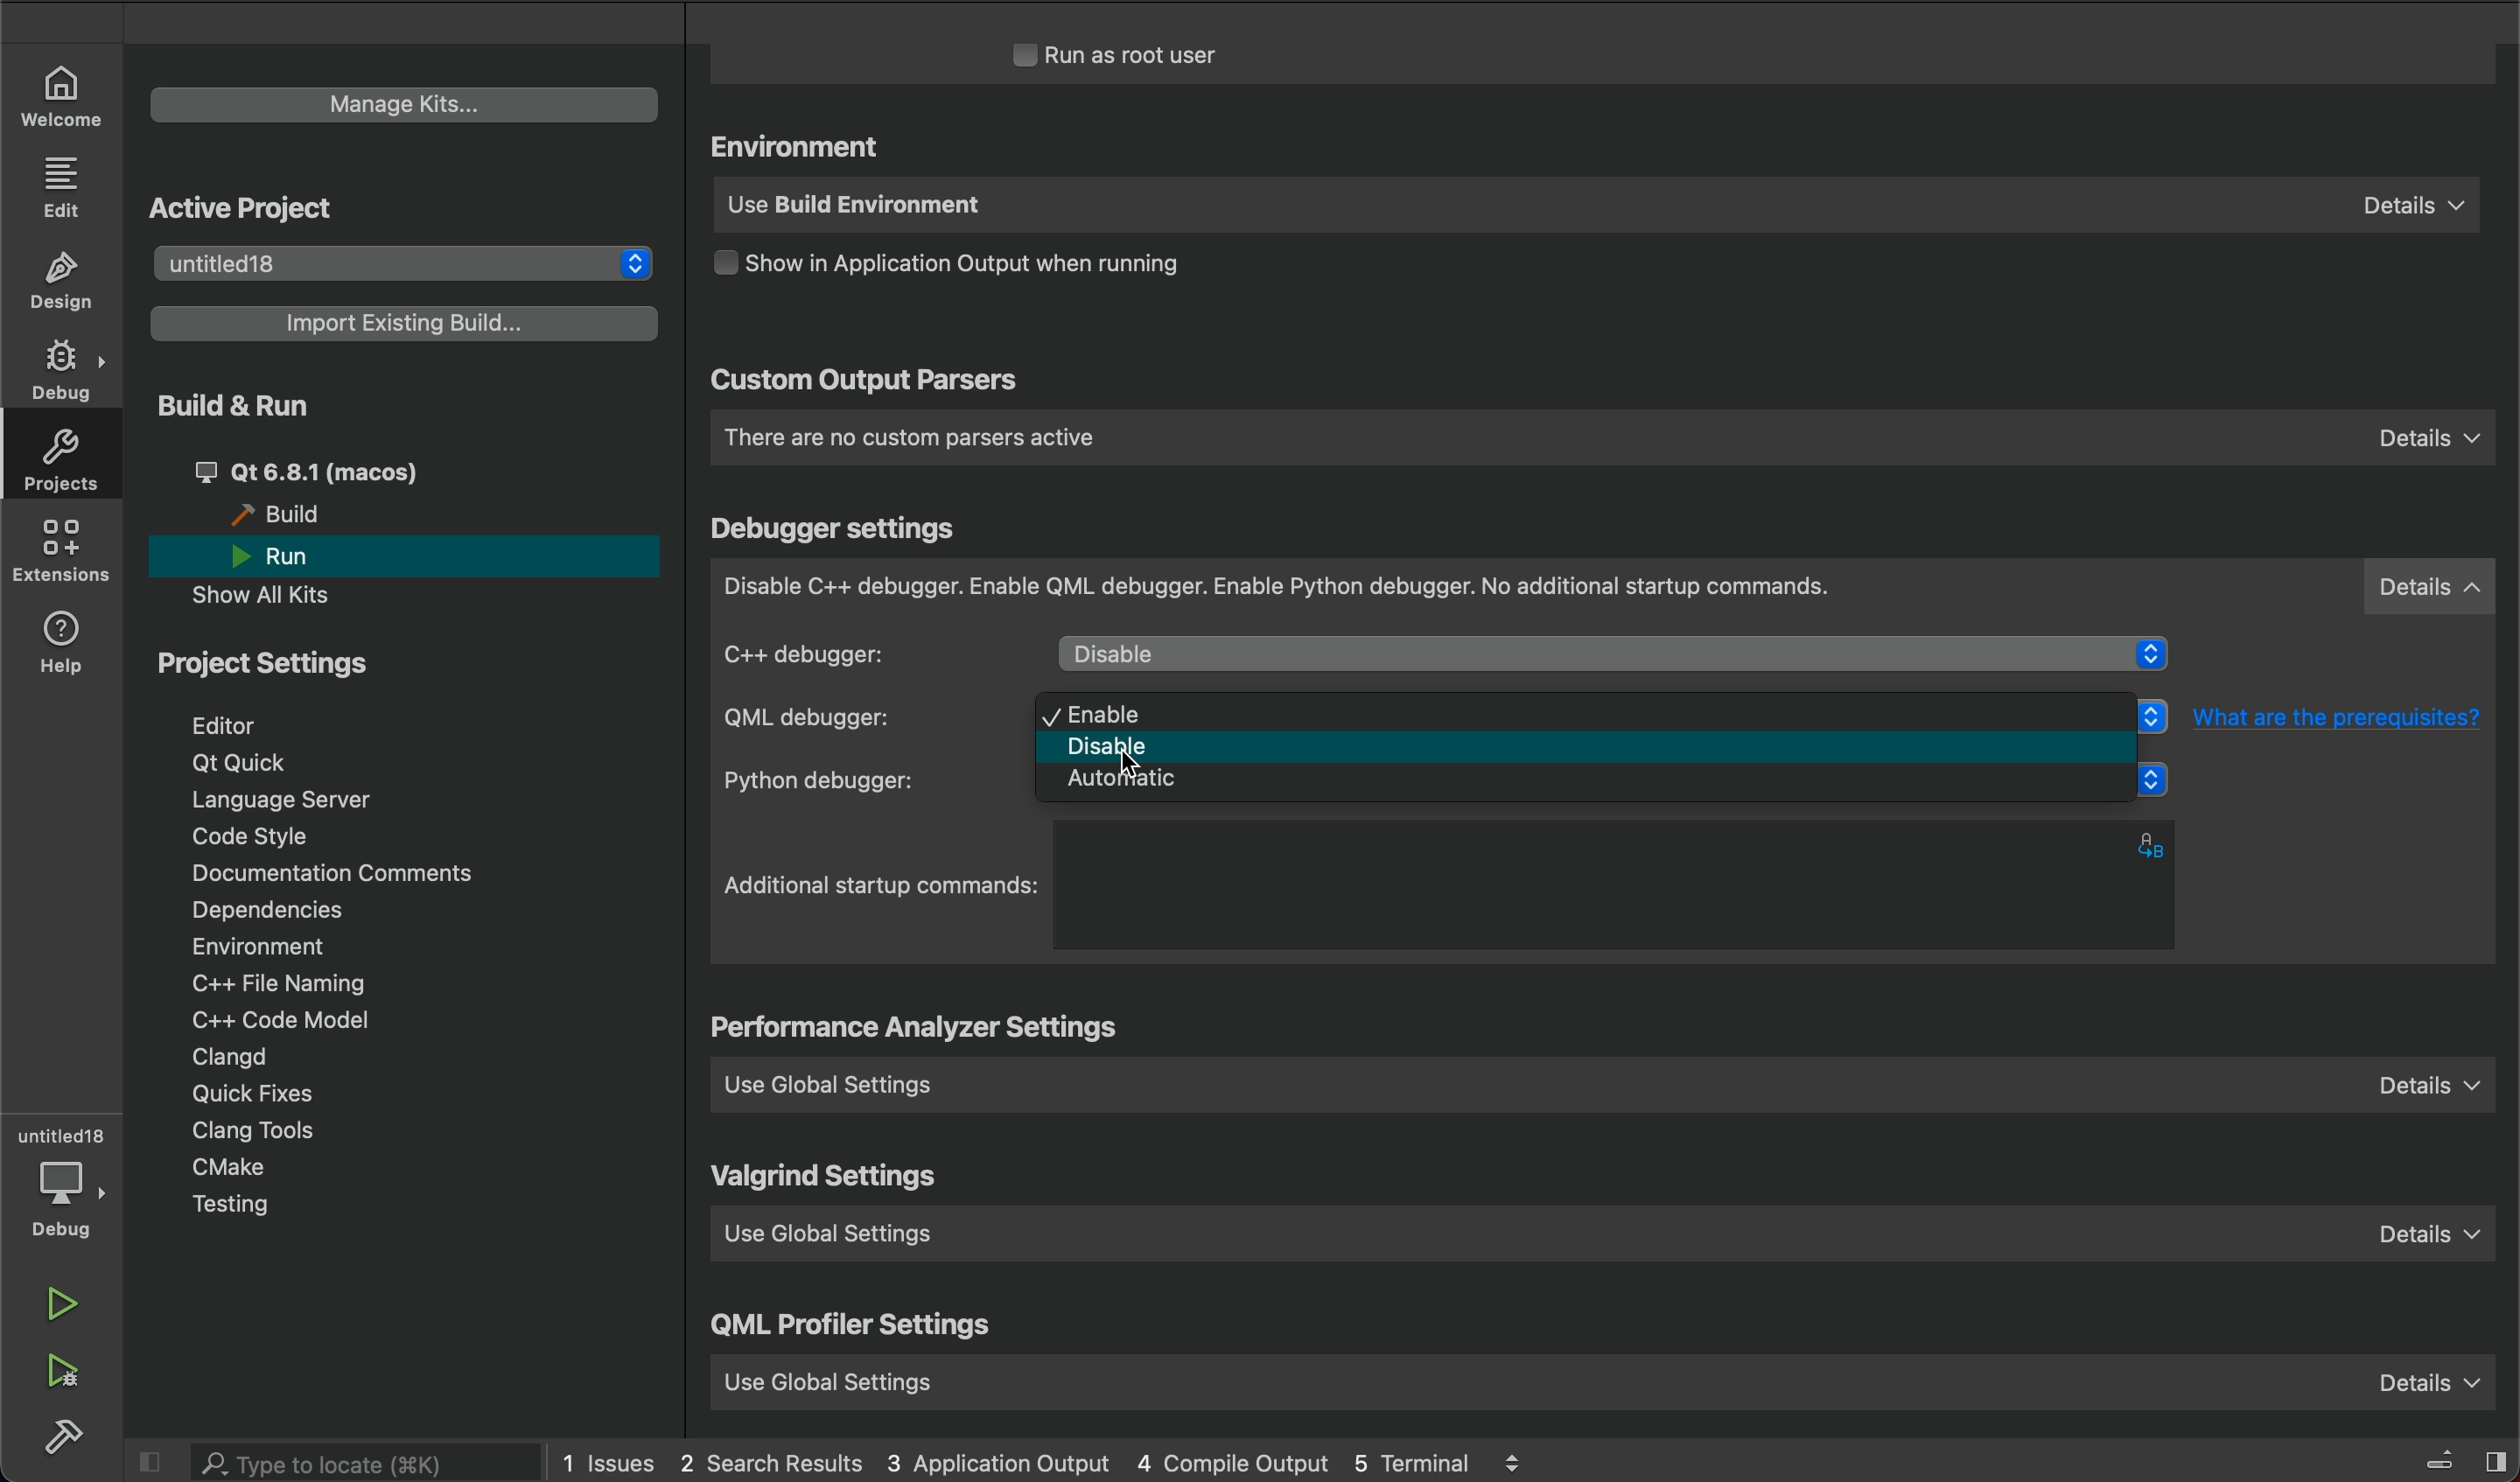 This screenshot has width=2520, height=1482. What do you see at coordinates (229, 1166) in the screenshot?
I see `cmake` at bounding box center [229, 1166].